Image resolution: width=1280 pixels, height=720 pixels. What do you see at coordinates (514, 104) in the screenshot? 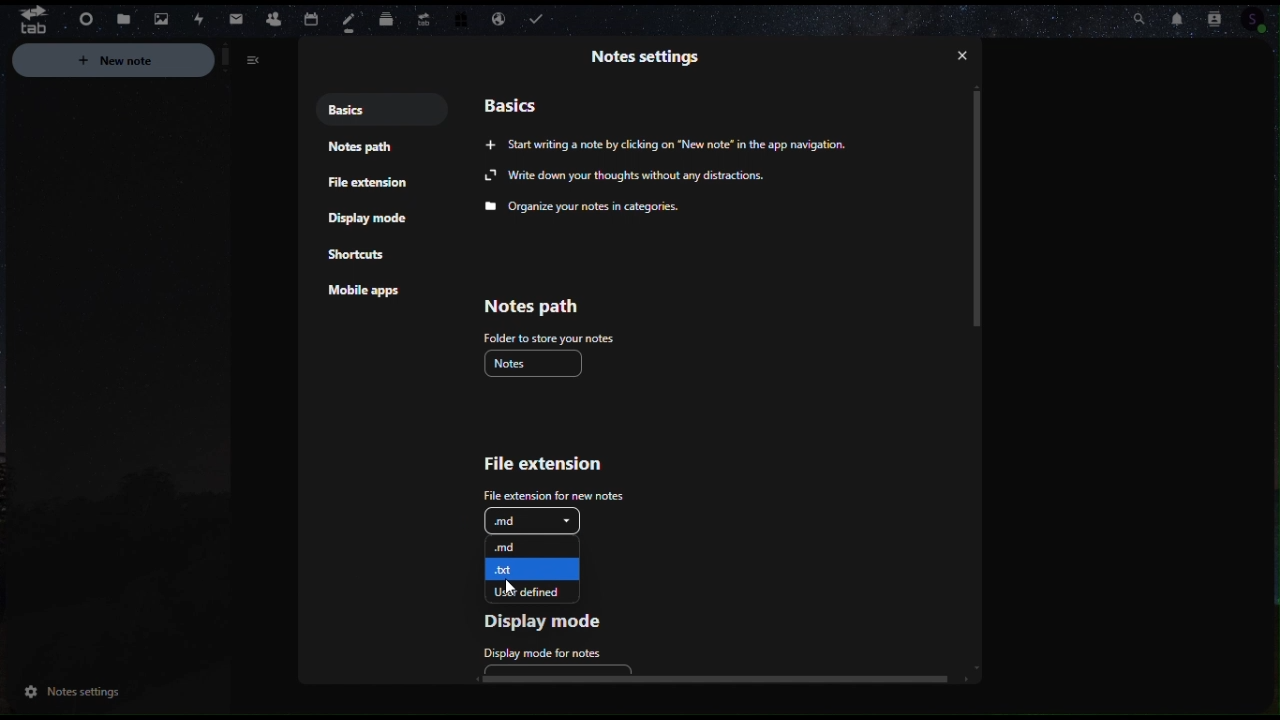
I see `basics` at bounding box center [514, 104].